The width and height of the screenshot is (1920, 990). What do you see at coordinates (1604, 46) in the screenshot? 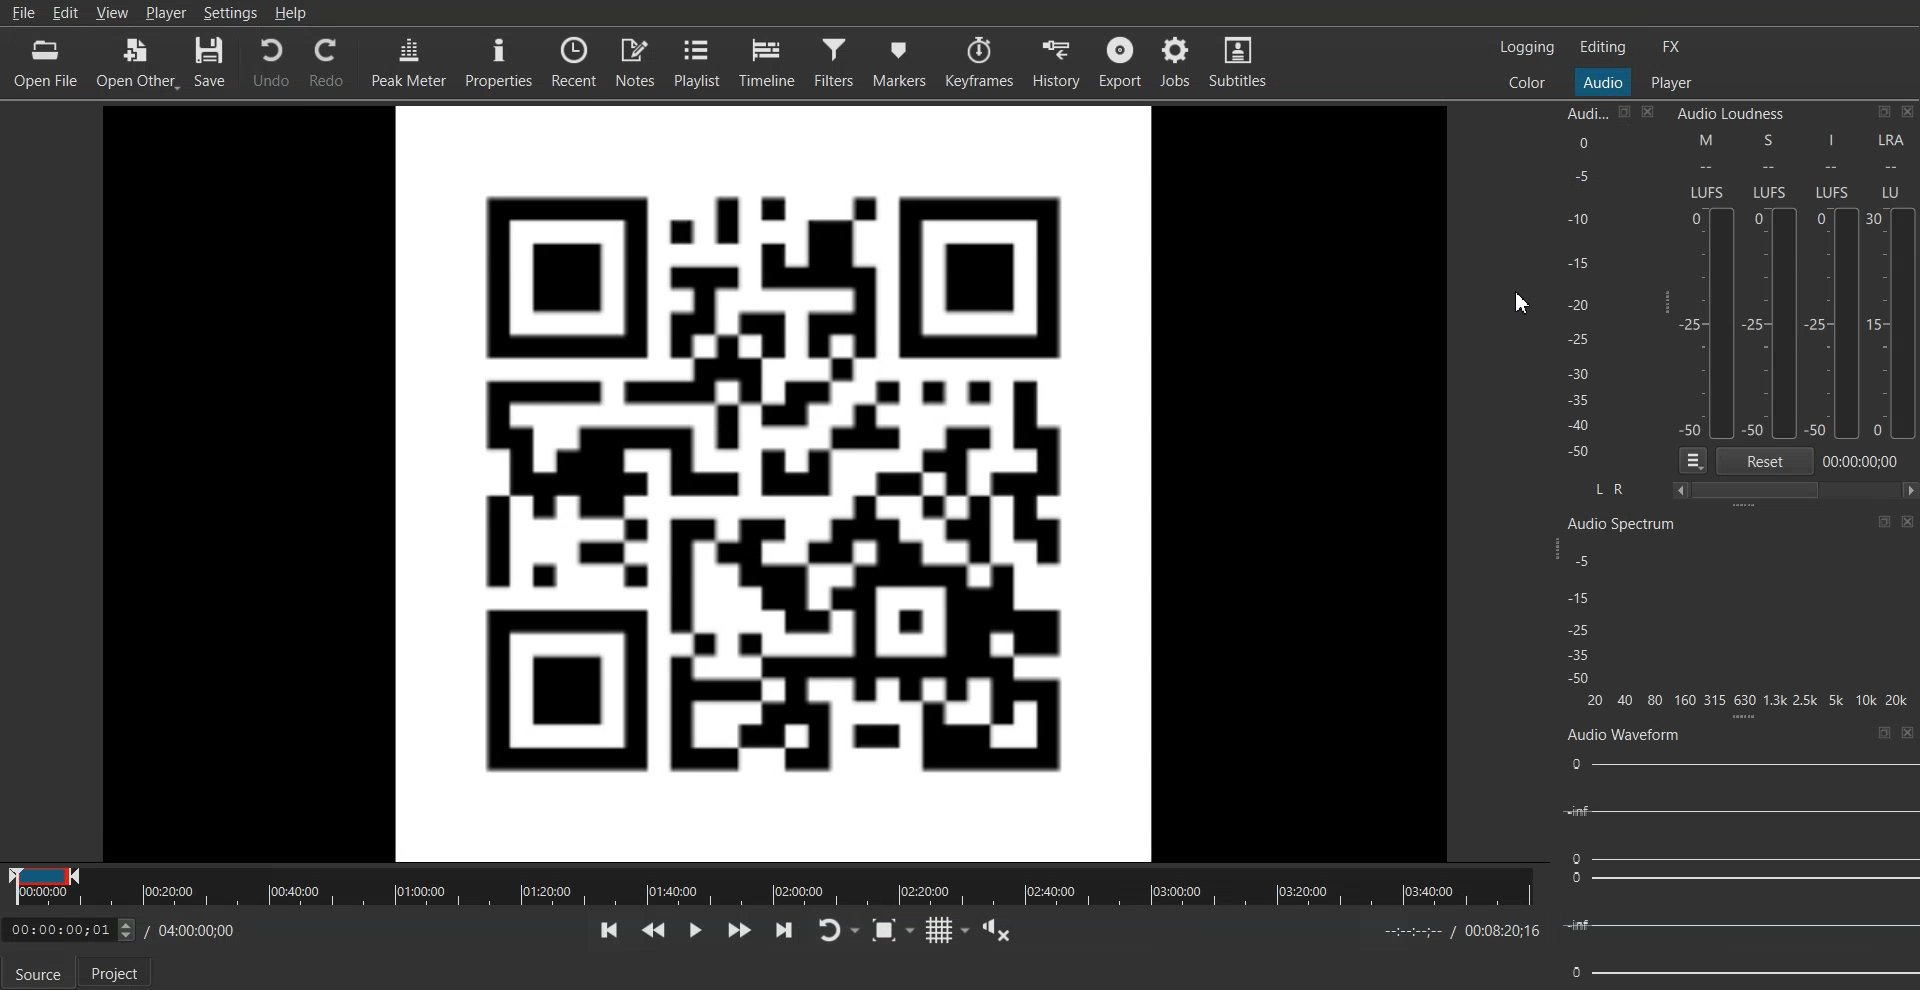
I see `Switch to the Editing layout` at bounding box center [1604, 46].